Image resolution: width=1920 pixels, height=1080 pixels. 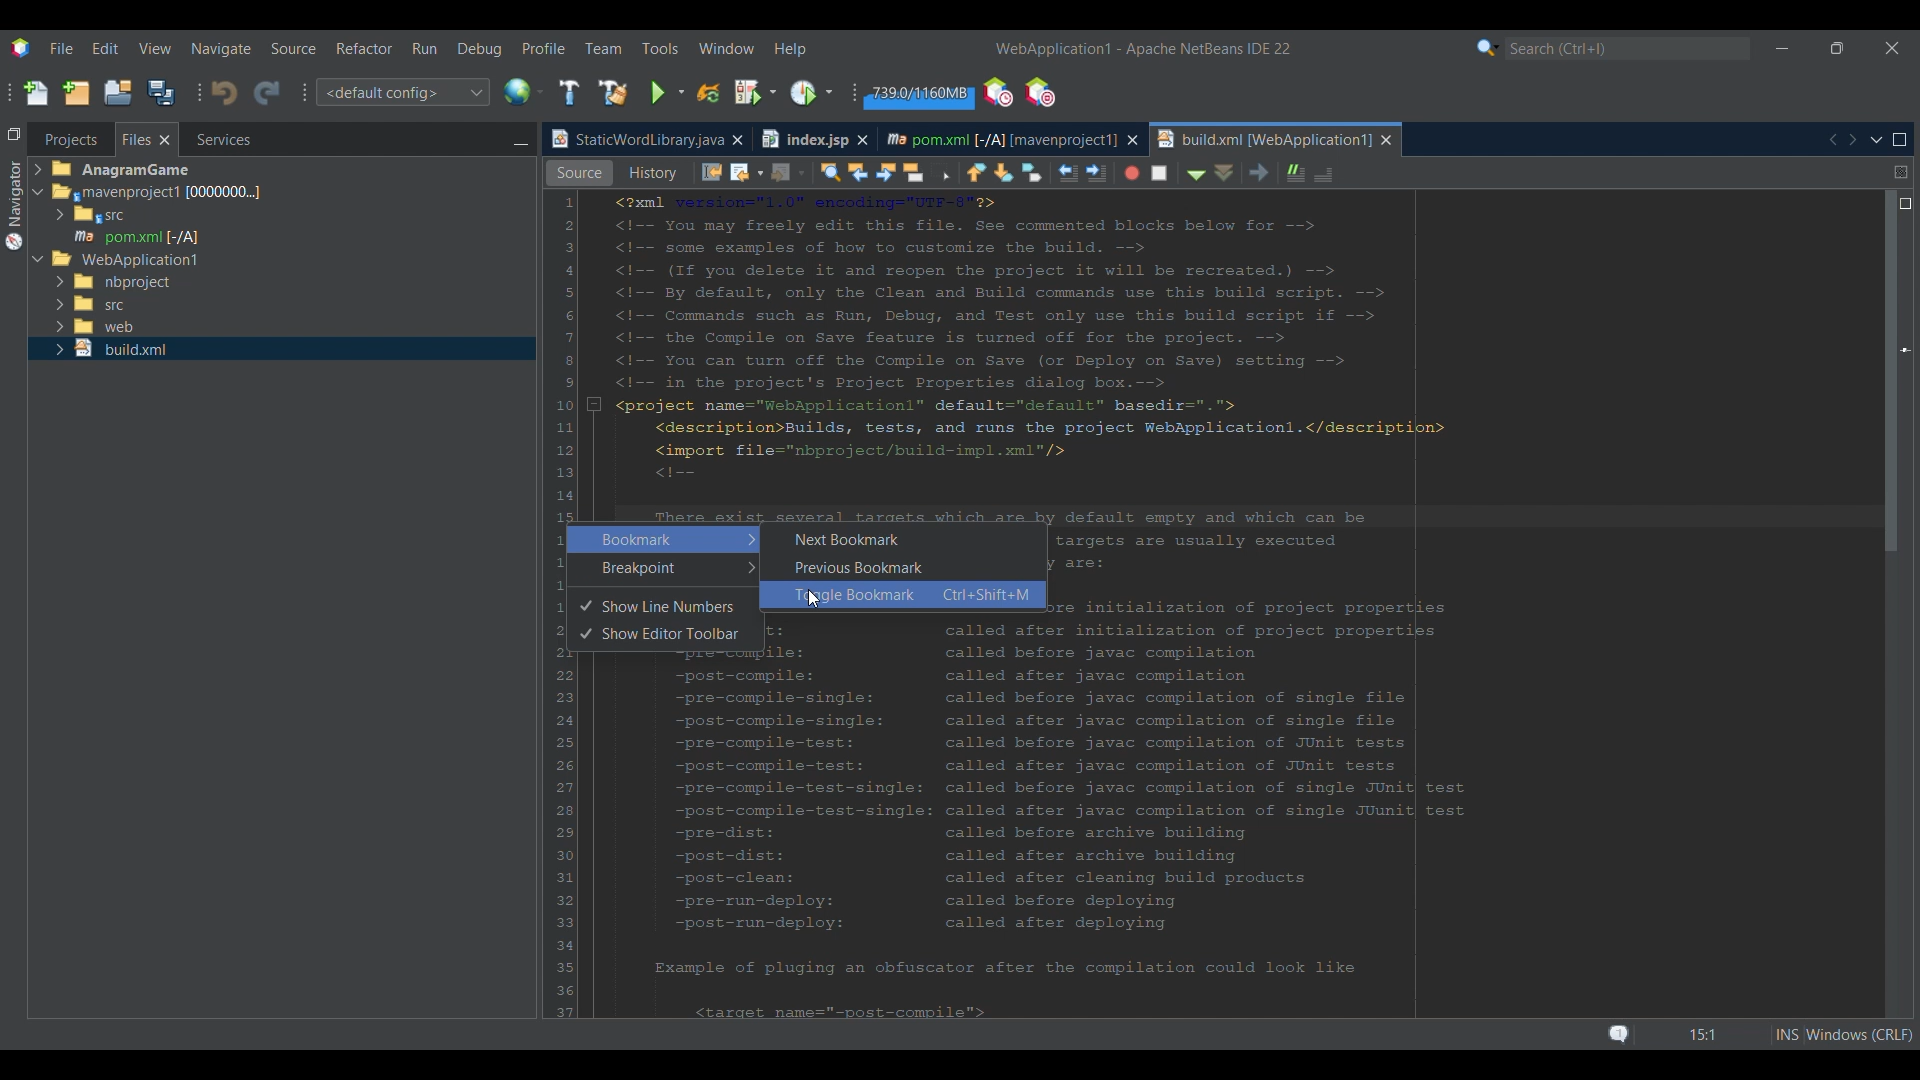 I want to click on Code in current tab, so click(x=1231, y=603).